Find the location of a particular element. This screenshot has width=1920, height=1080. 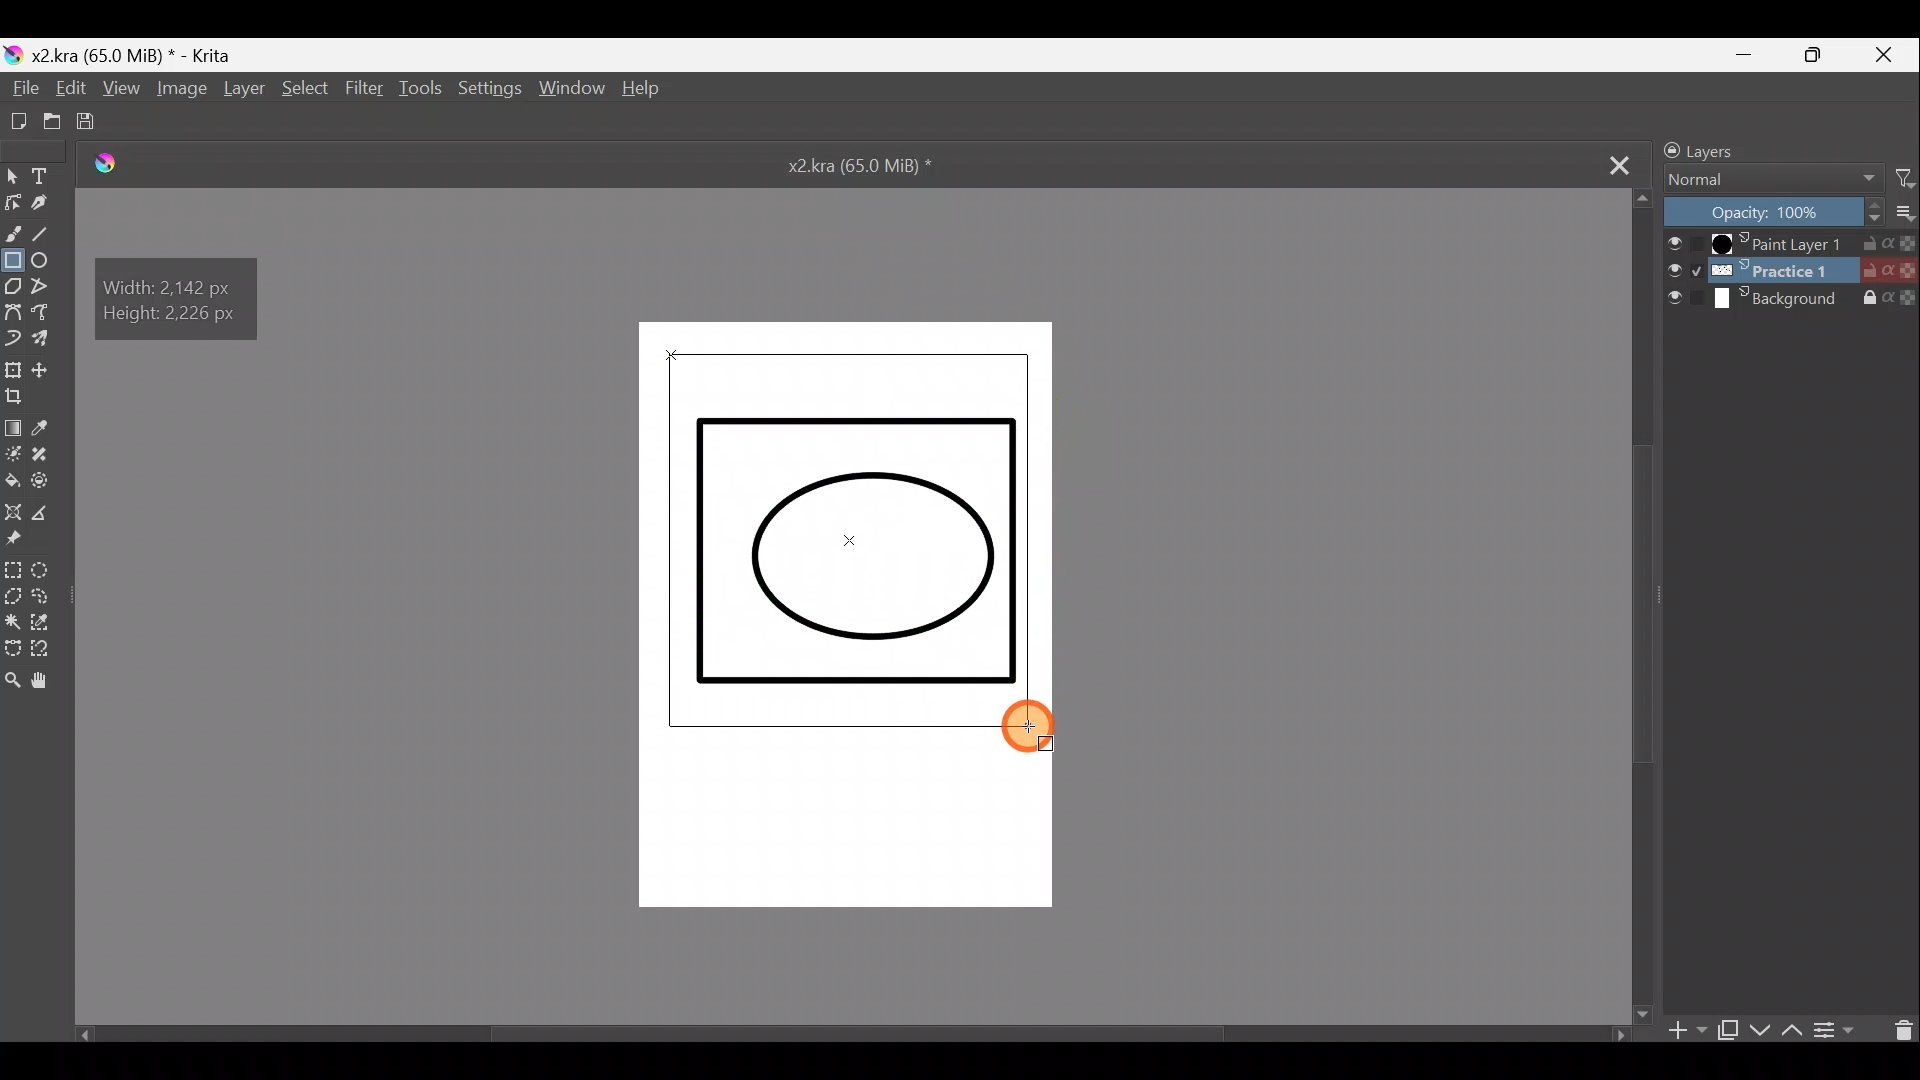

Measure distance between two points is located at coordinates (43, 510).